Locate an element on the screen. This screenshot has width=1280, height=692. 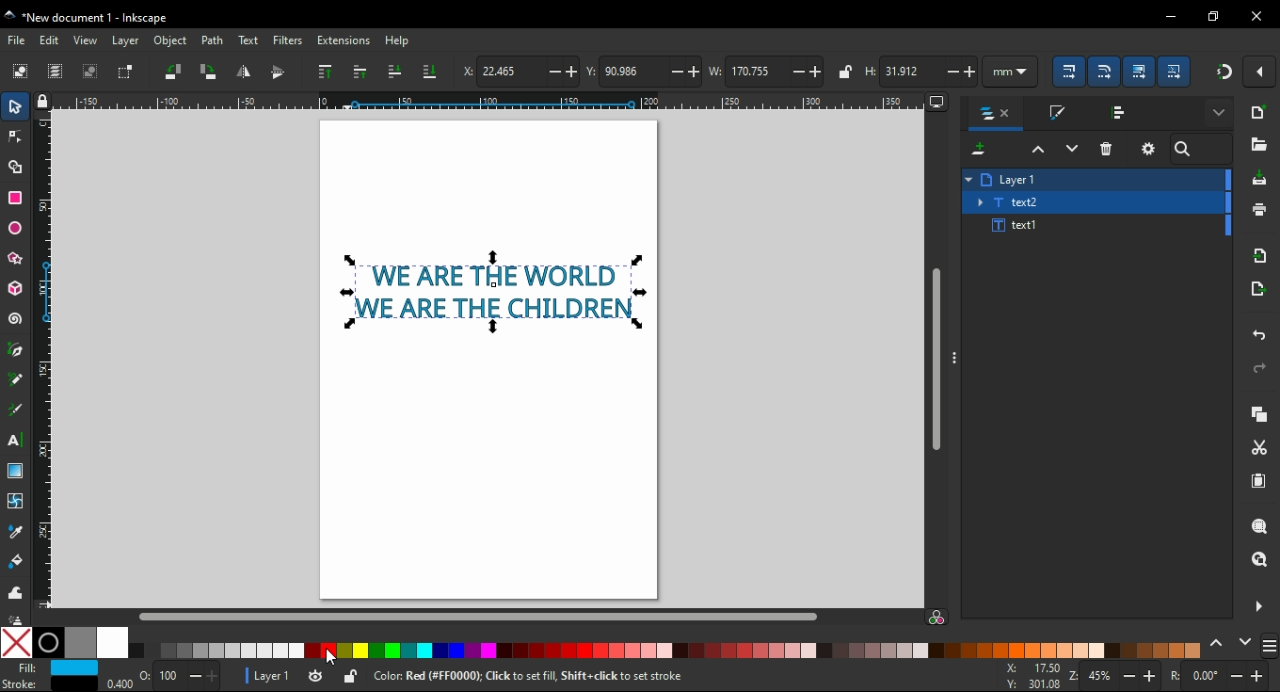
raise selection one step is located at coordinates (1036, 150).